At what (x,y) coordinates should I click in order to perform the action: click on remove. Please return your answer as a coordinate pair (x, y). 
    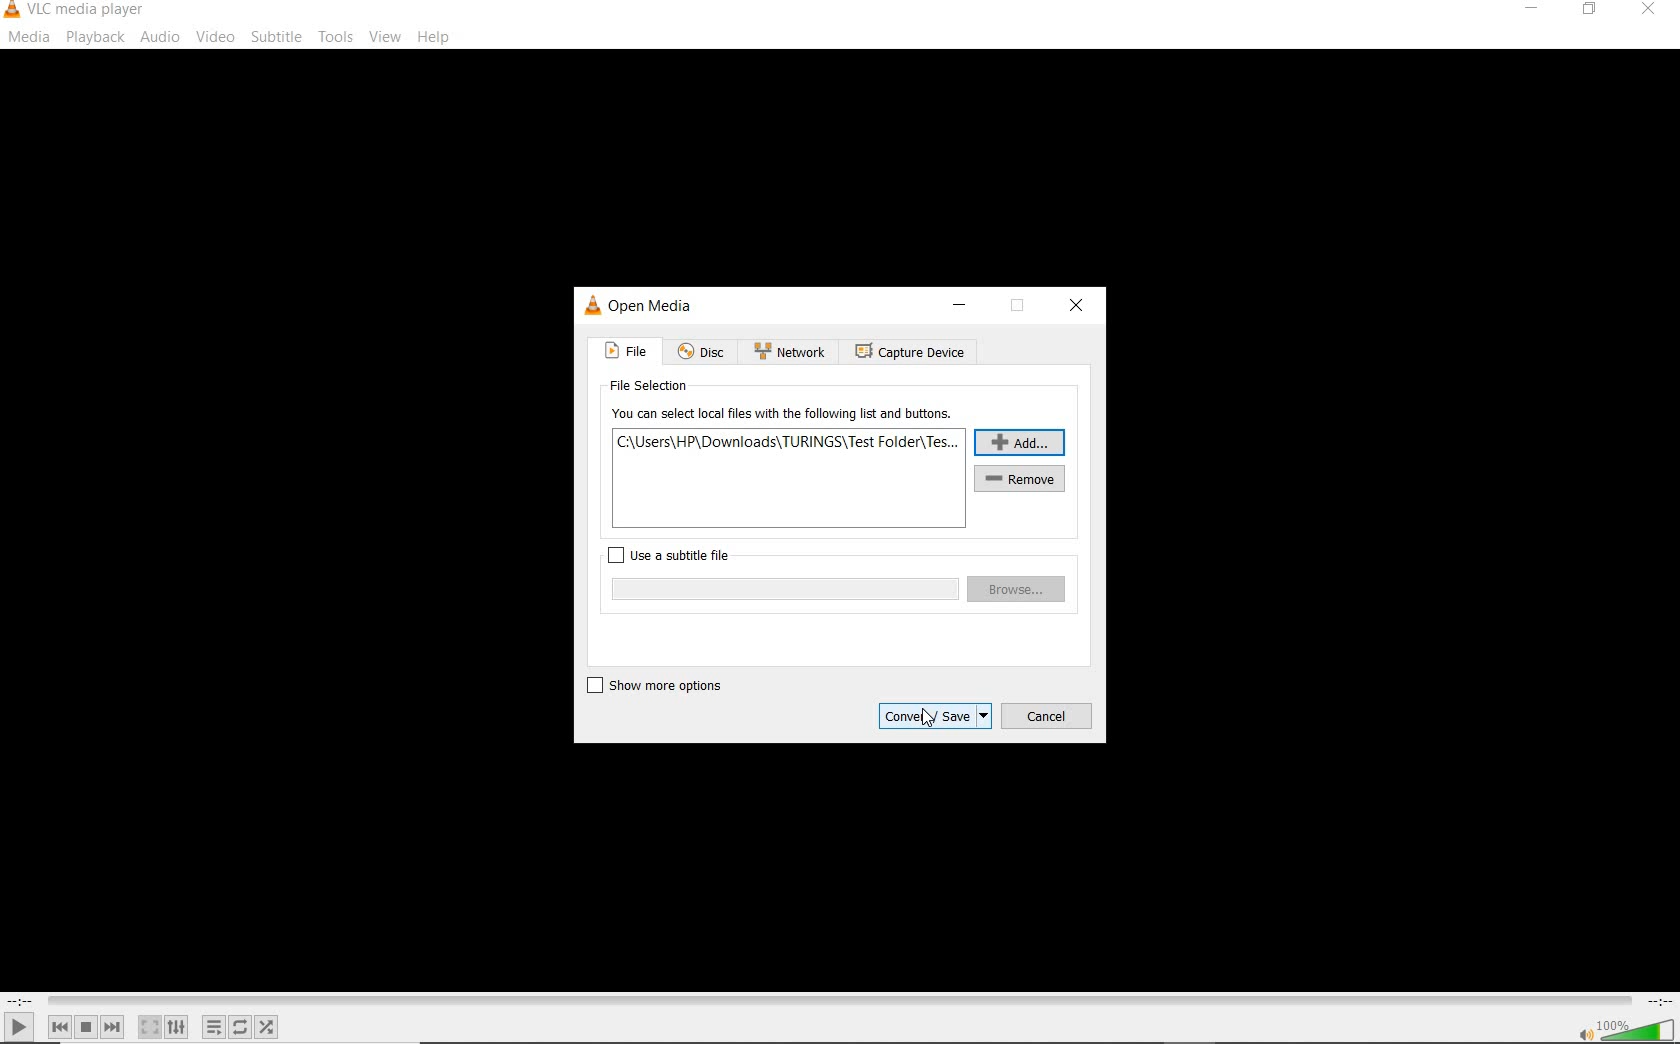
    Looking at the image, I should click on (1022, 479).